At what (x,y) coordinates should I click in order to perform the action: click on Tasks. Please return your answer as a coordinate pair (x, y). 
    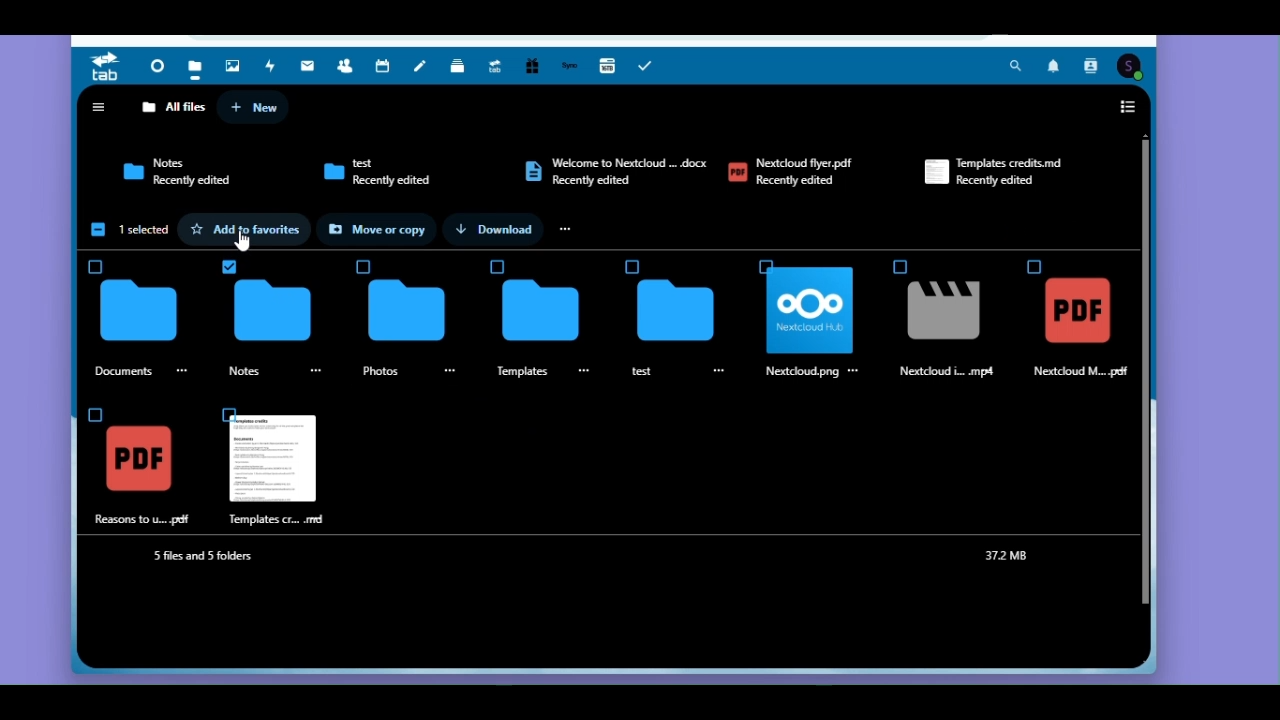
    Looking at the image, I should click on (650, 65).